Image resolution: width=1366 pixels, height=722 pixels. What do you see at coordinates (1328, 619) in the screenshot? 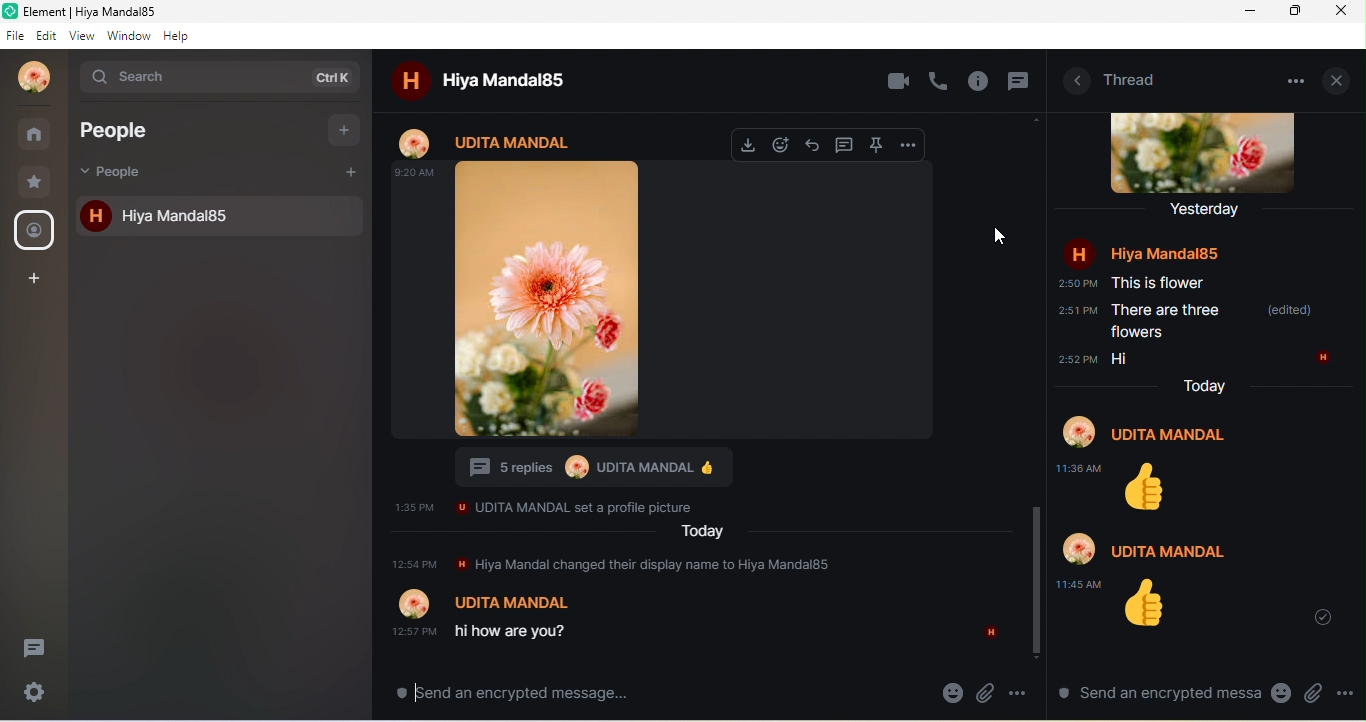
I see `scroll to most recent message` at bounding box center [1328, 619].